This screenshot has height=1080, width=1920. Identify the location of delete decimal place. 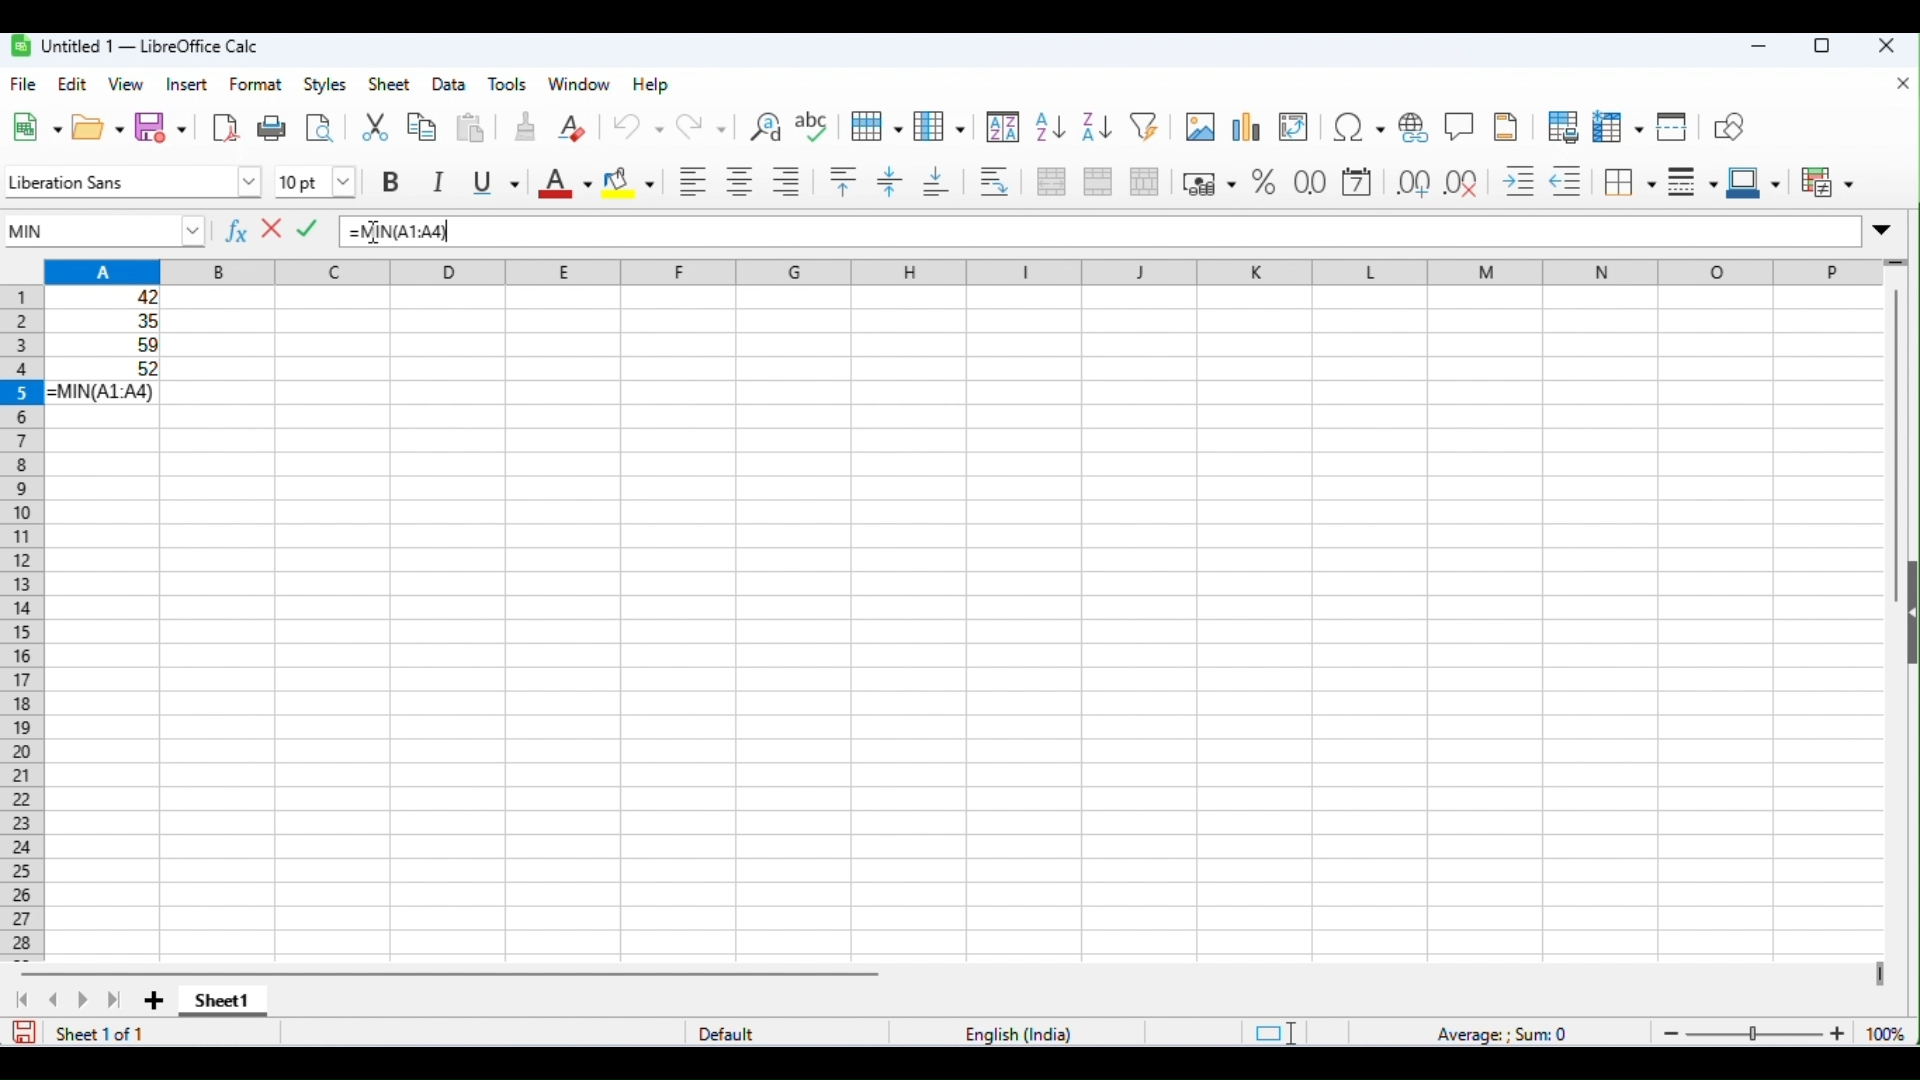
(1463, 181).